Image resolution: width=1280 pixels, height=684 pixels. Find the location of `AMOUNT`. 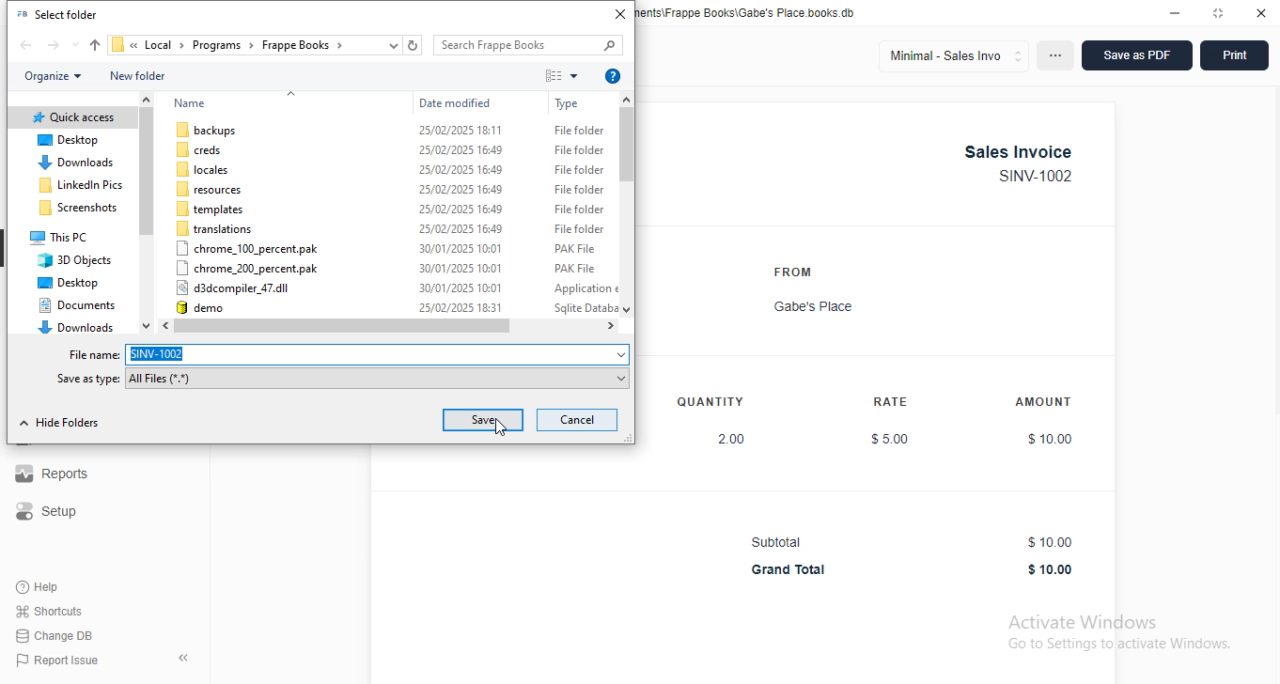

AMOUNT is located at coordinates (1043, 401).